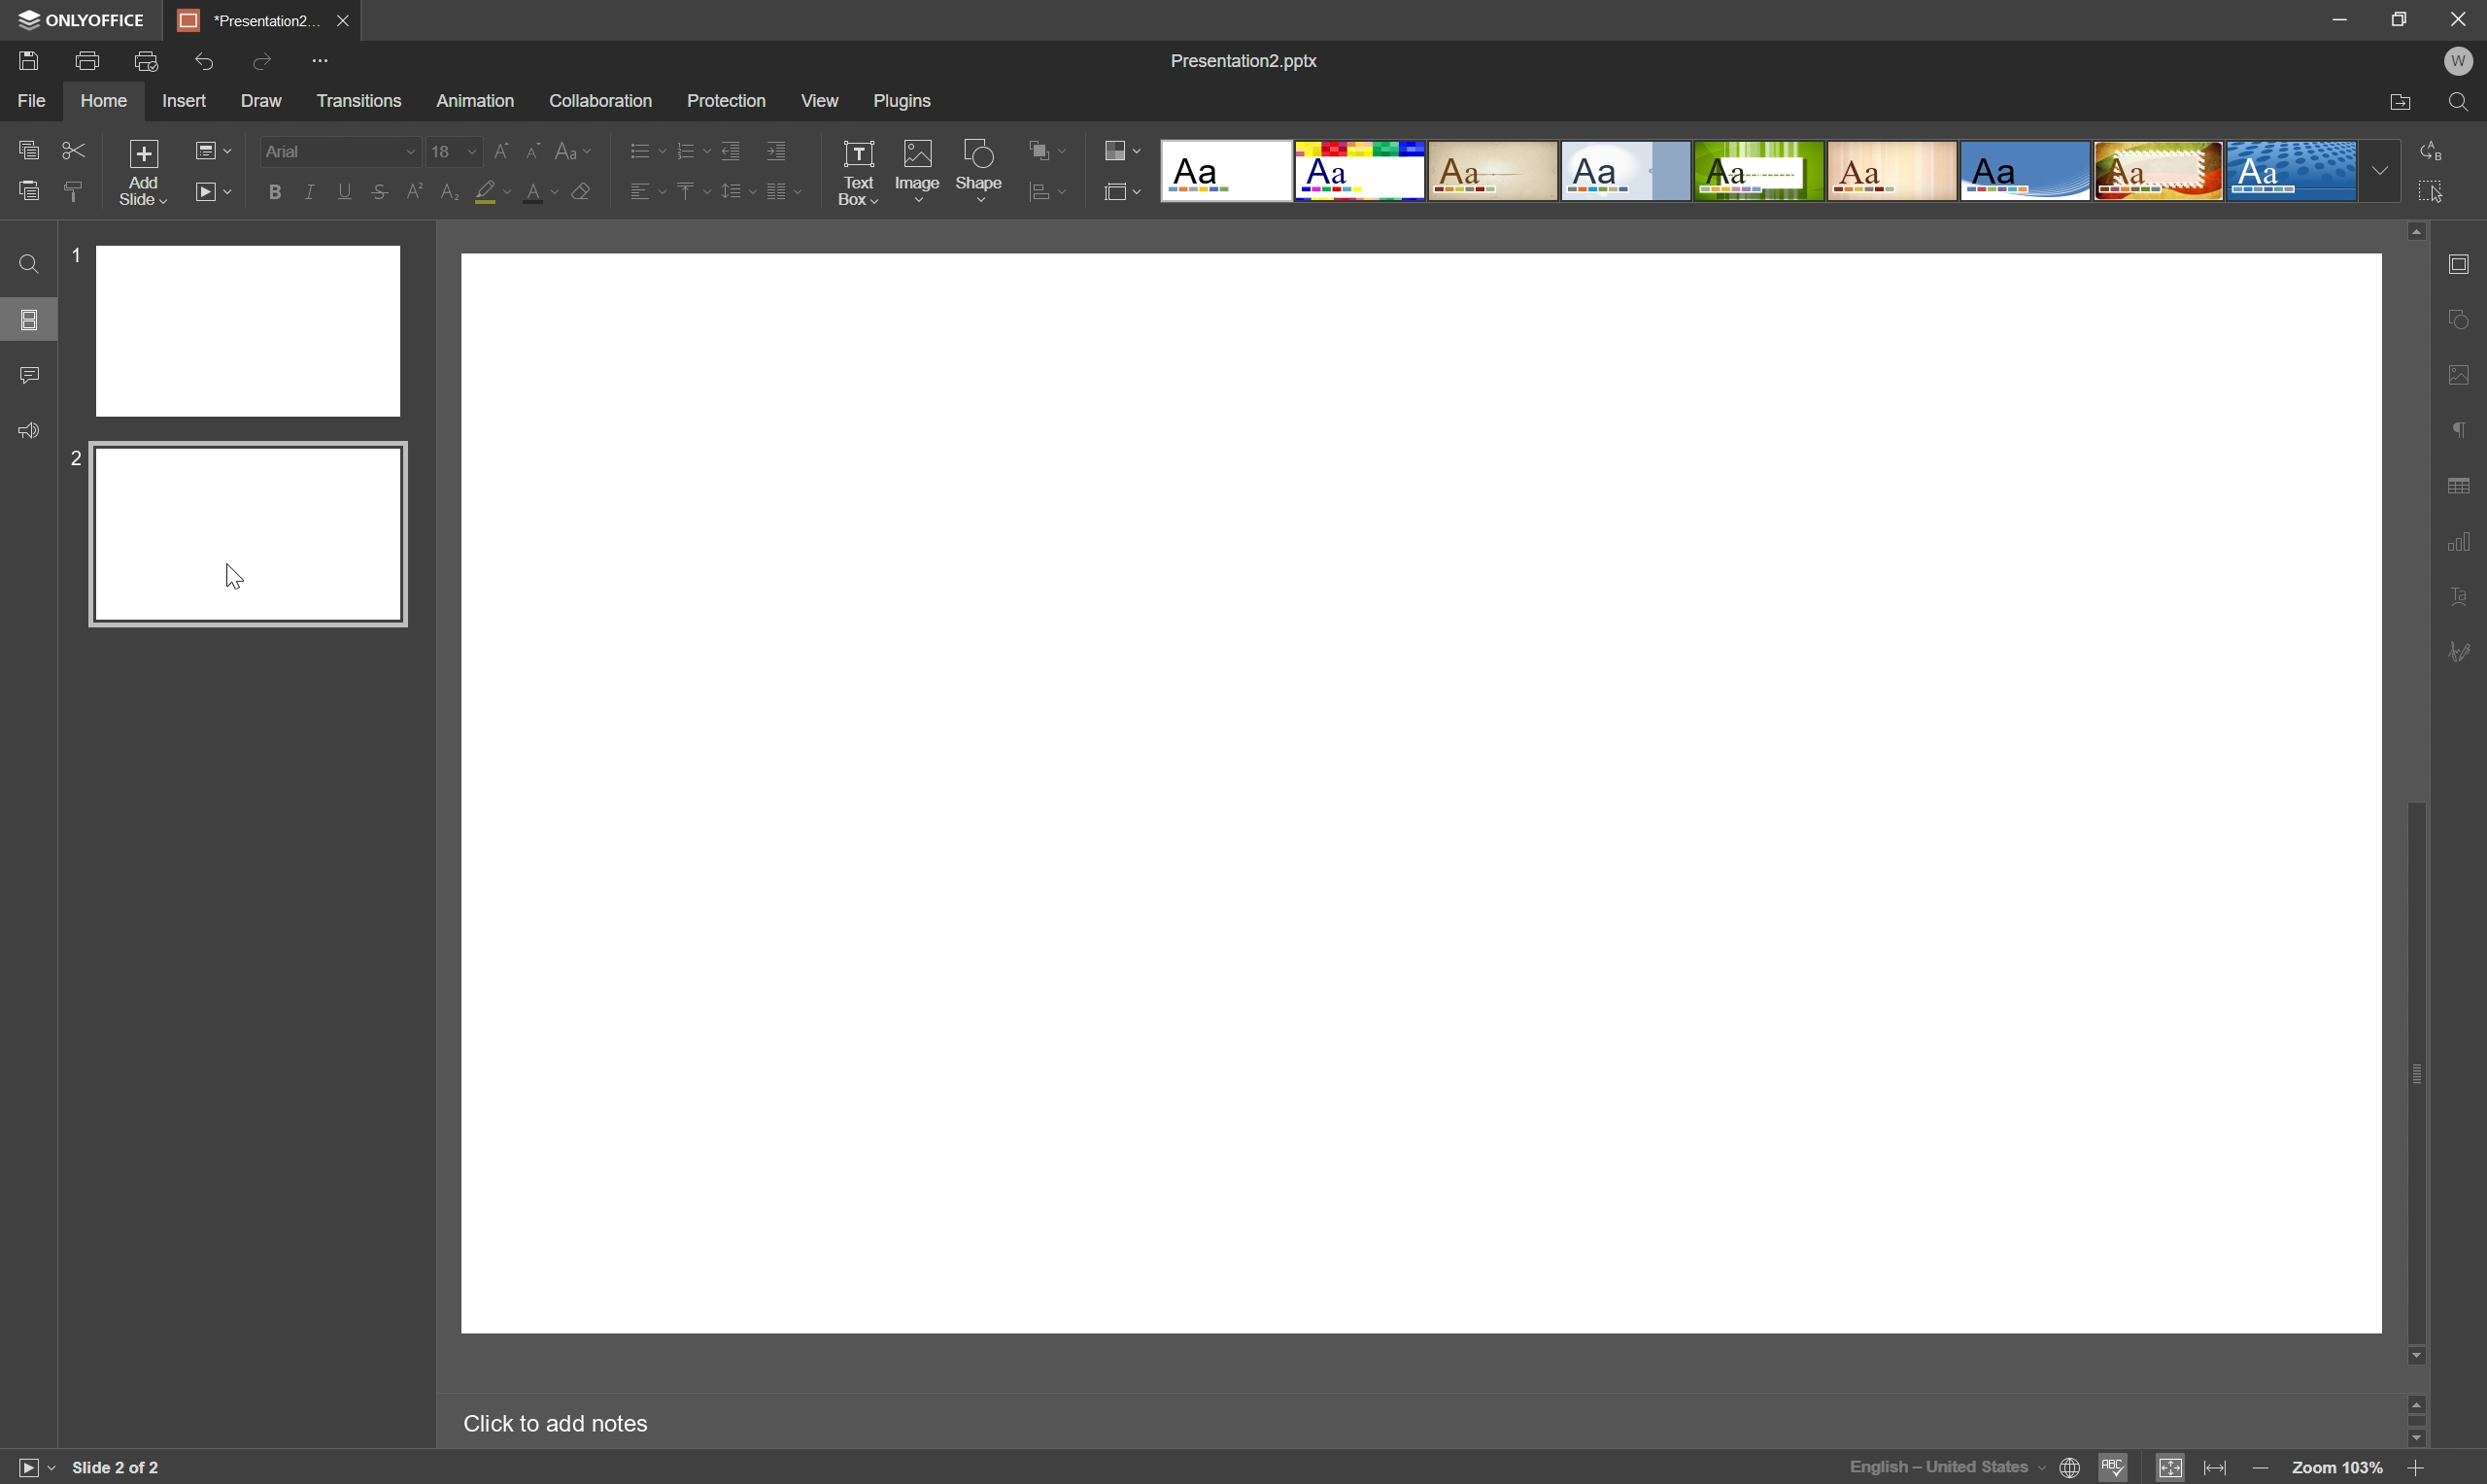  Describe the element at coordinates (2464, 366) in the screenshot. I see `Image settings` at that location.